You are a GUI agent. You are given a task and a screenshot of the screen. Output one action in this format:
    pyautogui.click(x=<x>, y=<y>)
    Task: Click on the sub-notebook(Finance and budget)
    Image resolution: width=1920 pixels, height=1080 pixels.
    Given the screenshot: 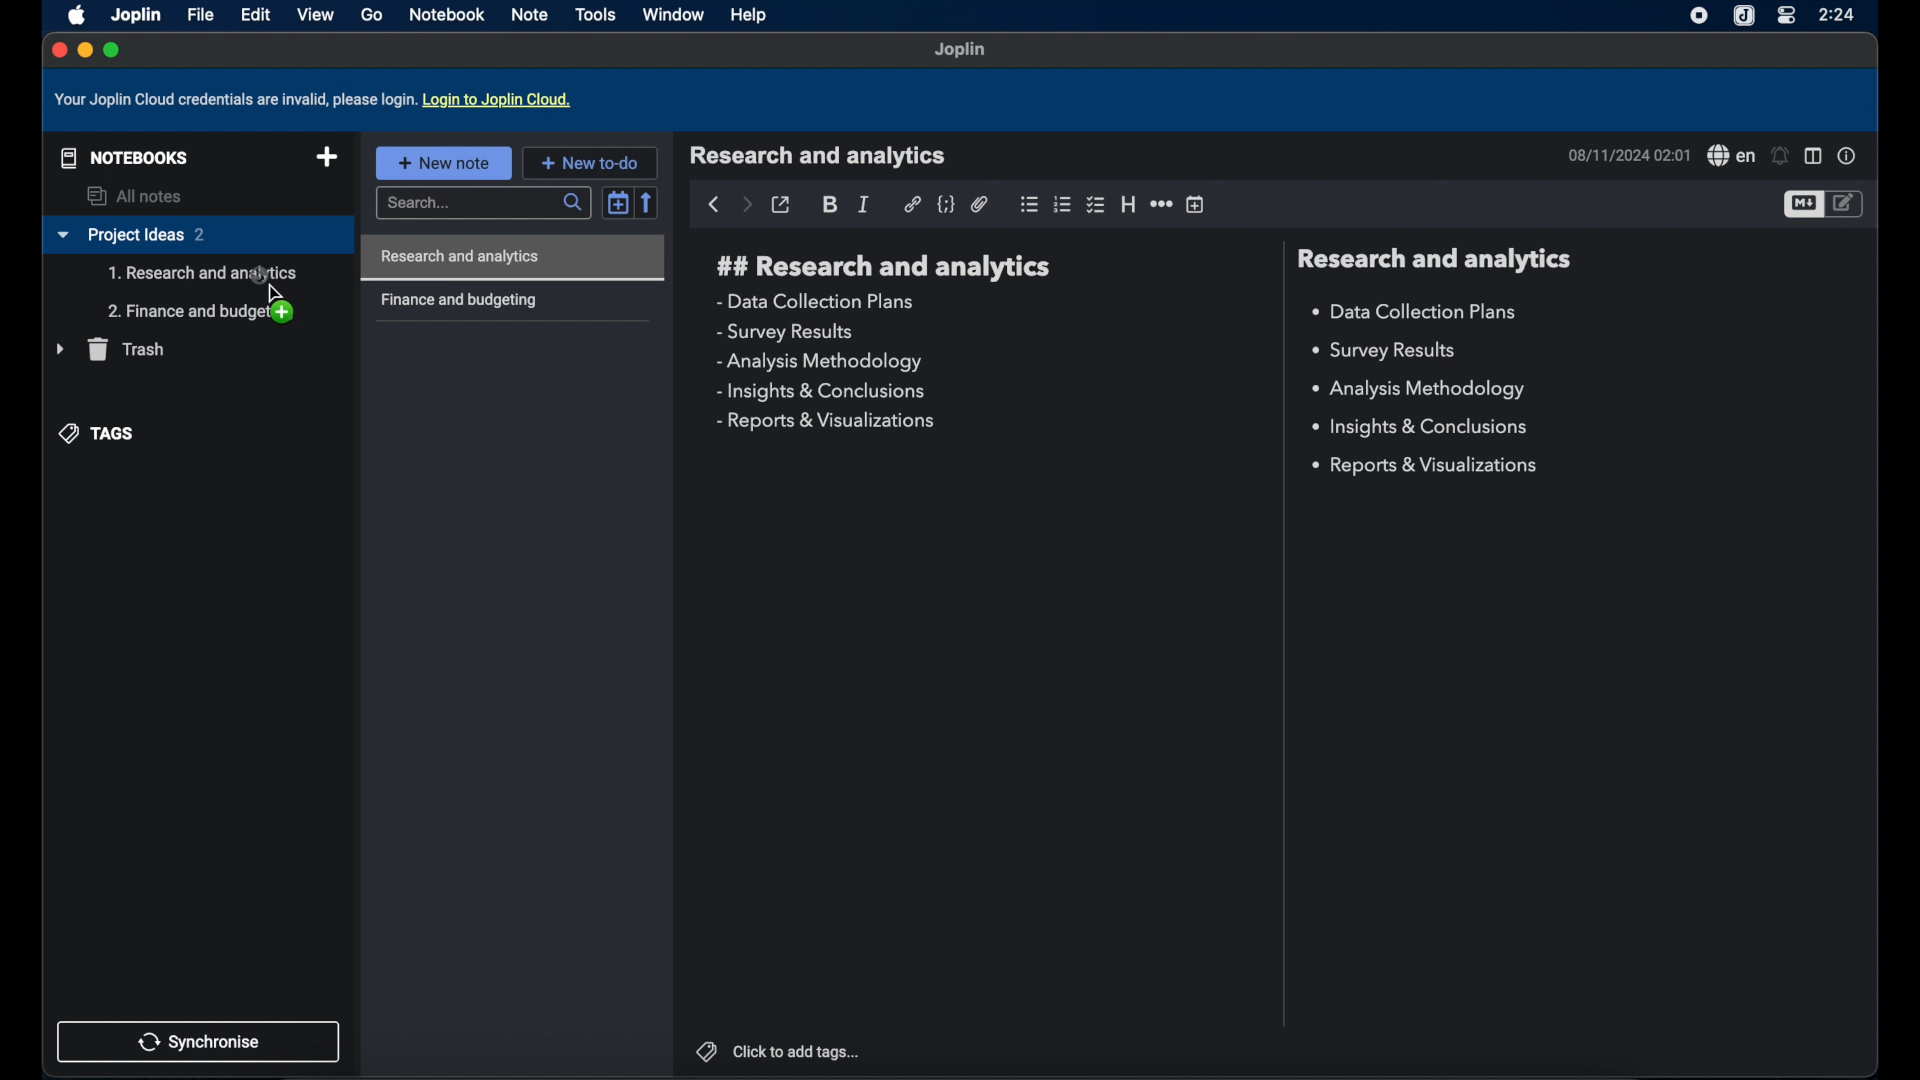 What is the action you would take?
    pyautogui.click(x=199, y=311)
    